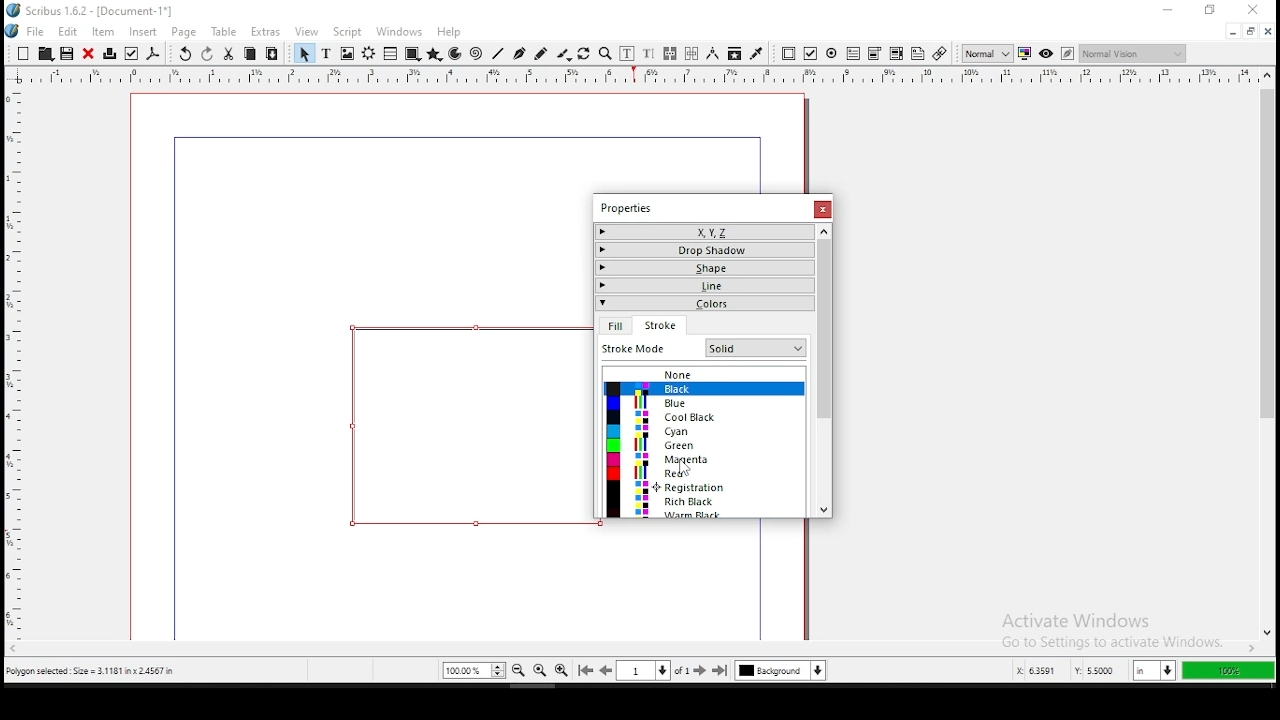 The width and height of the screenshot is (1280, 720). I want to click on arc, so click(456, 54).